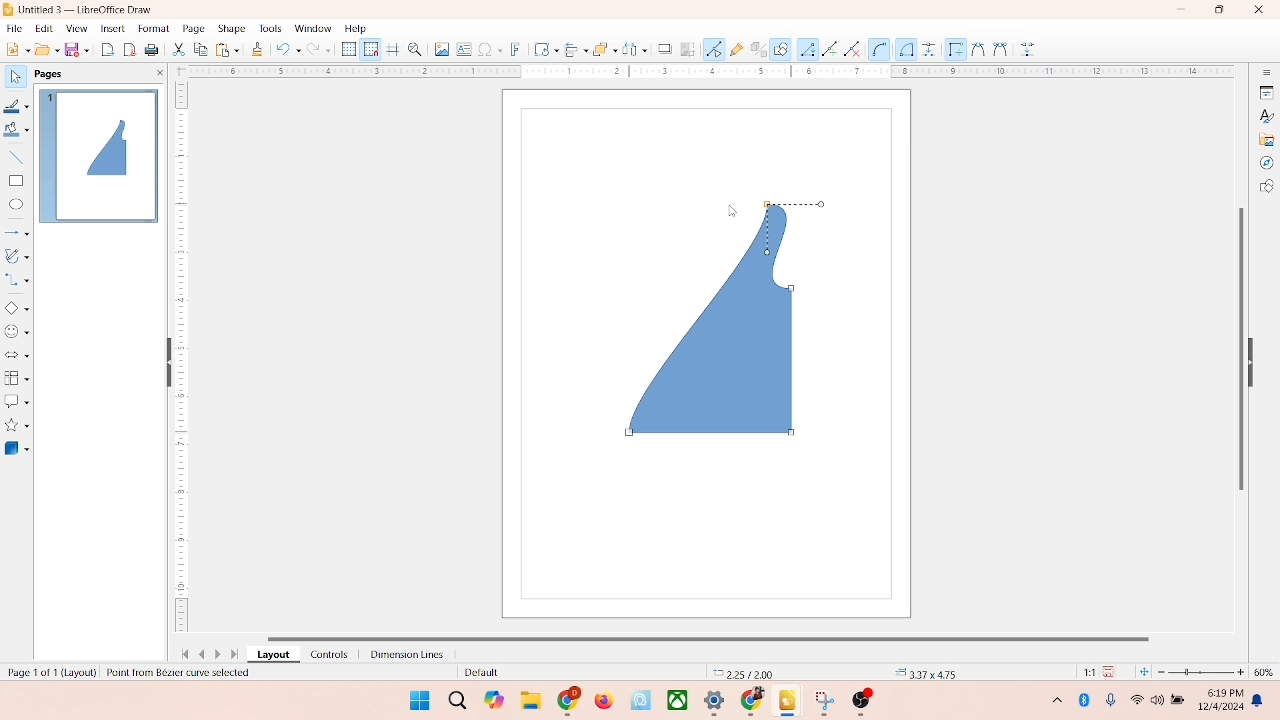  I want to click on windows, so click(417, 700).